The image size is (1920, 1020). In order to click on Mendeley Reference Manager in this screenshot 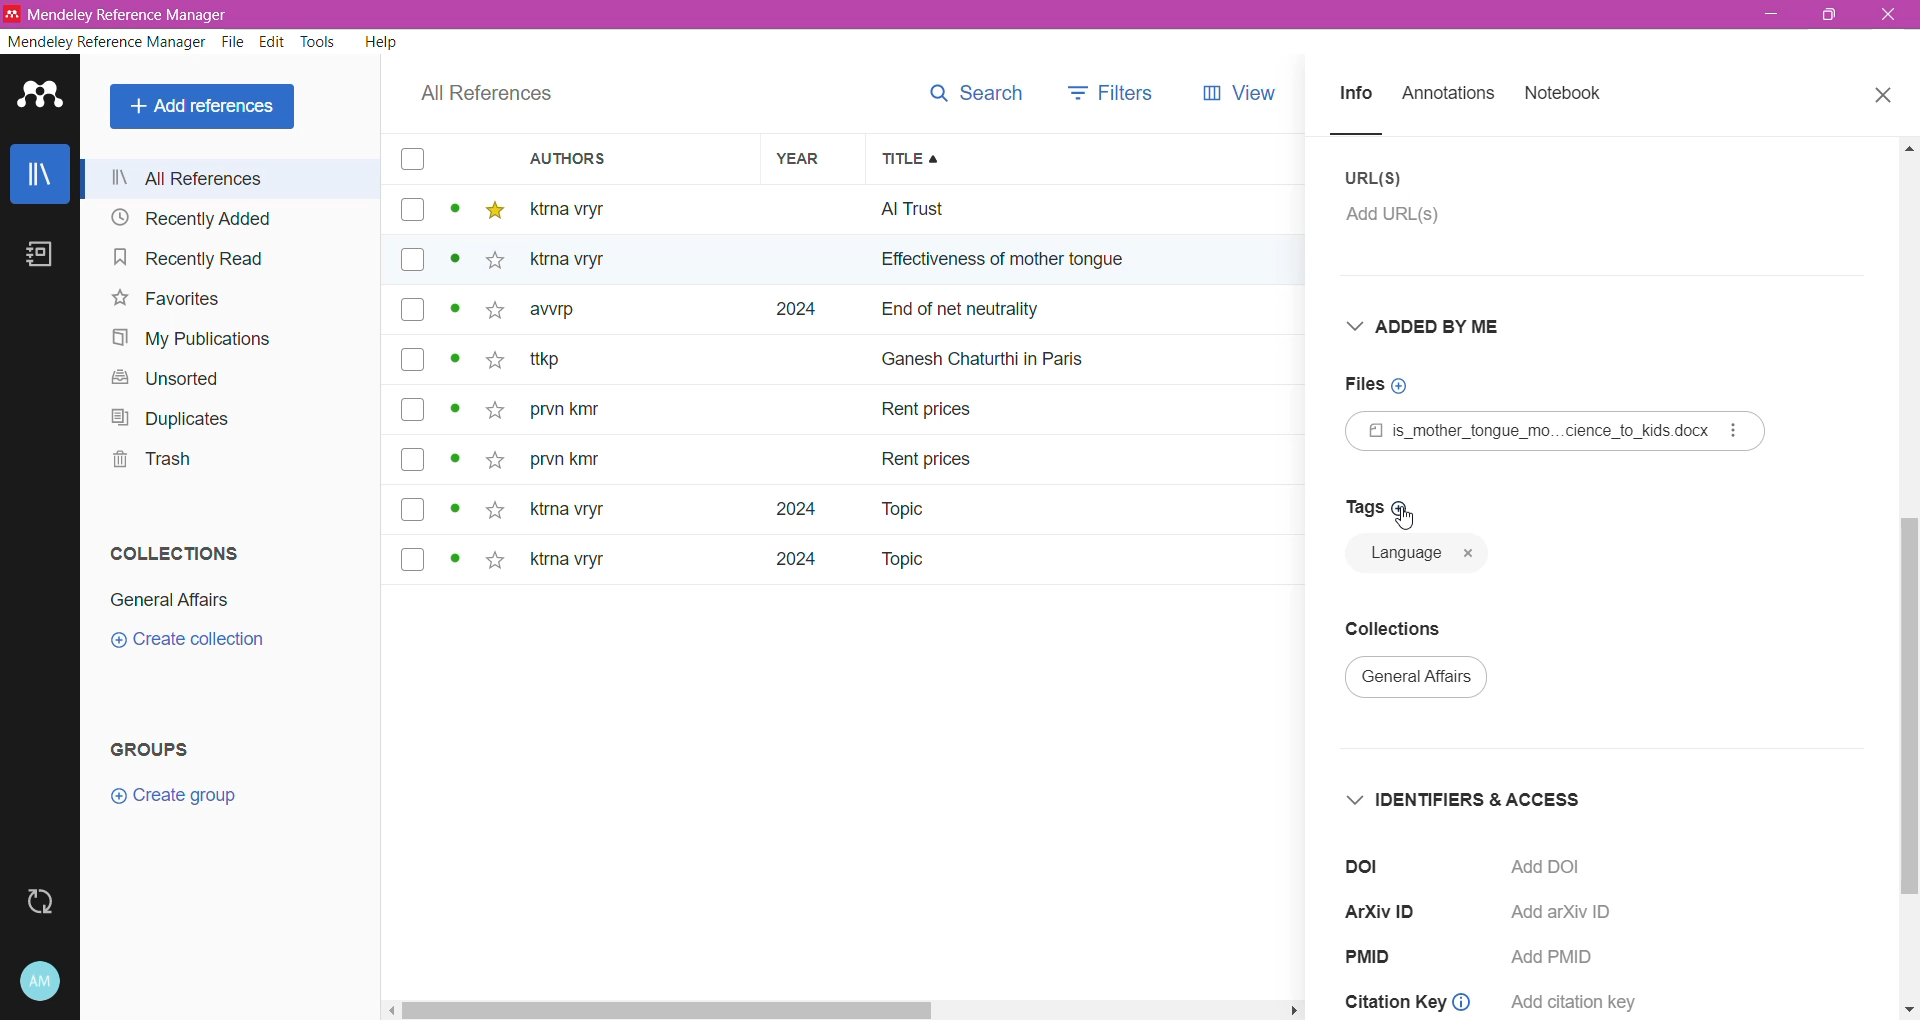, I will do `click(106, 42)`.